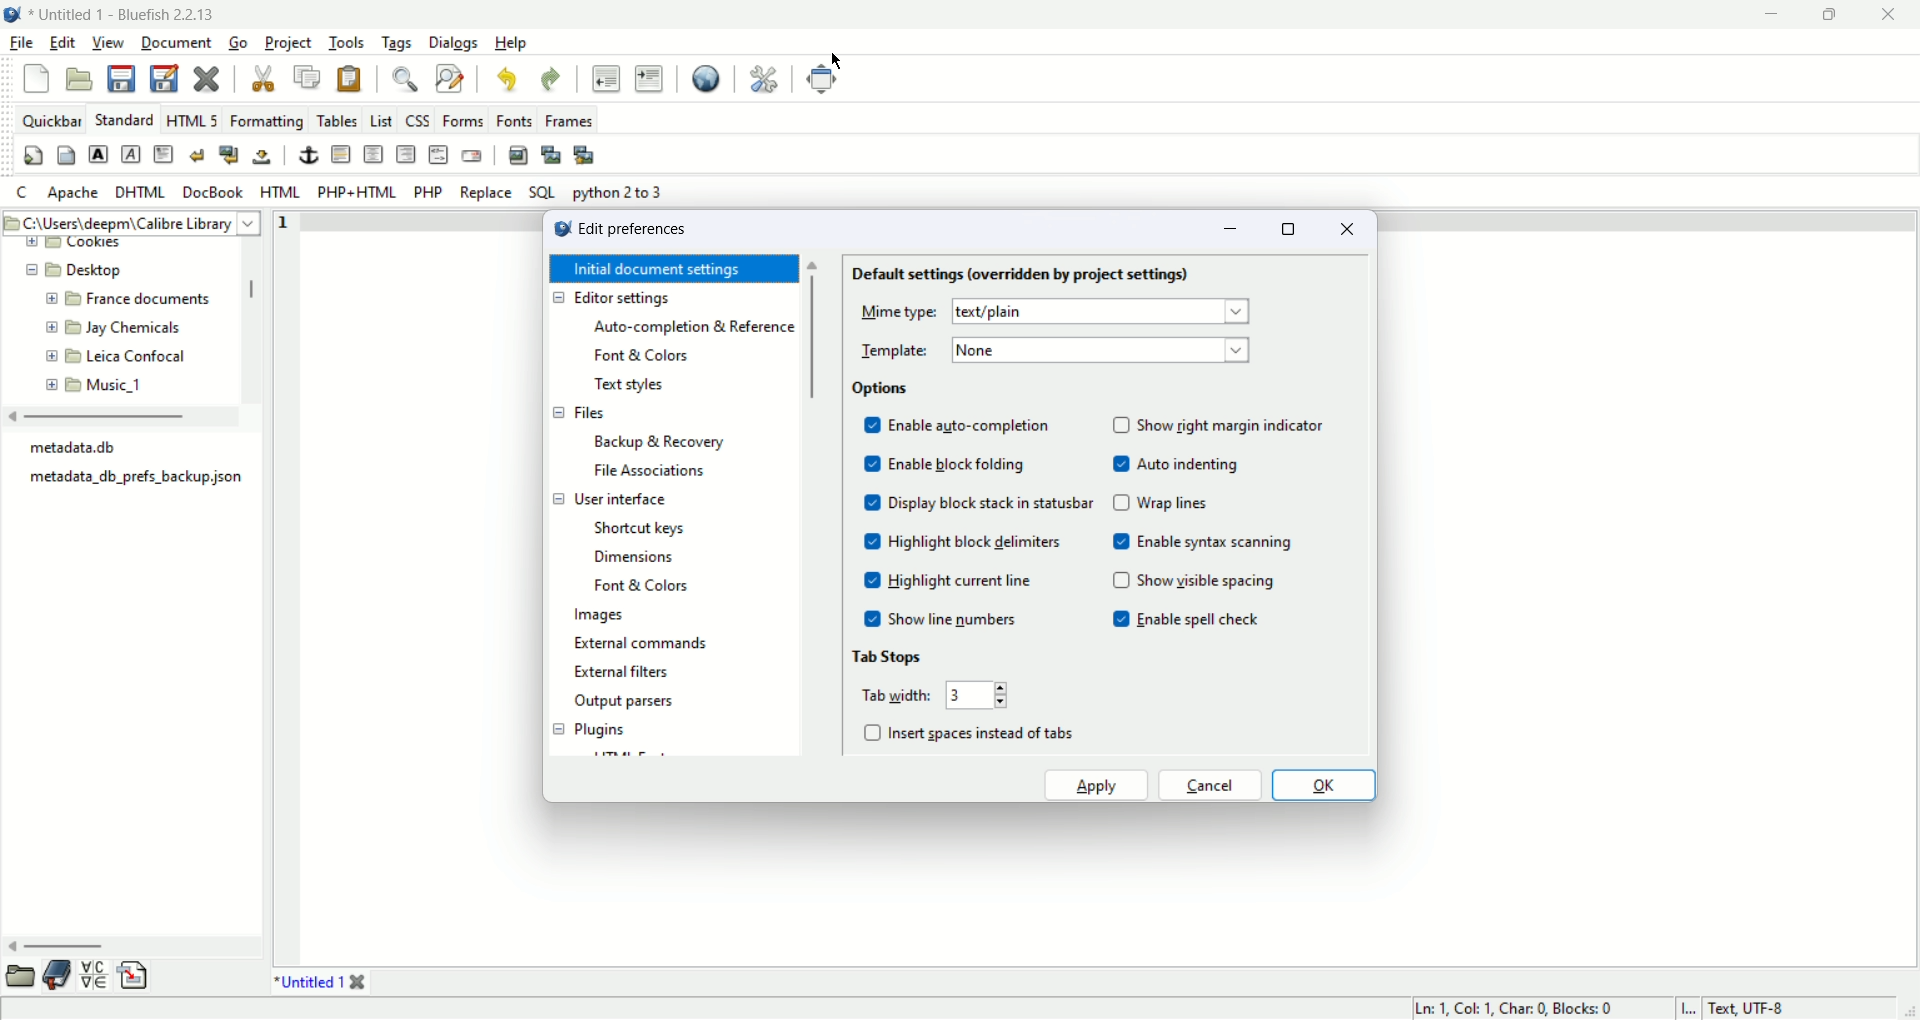 The width and height of the screenshot is (1920, 1020). I want to click on None, so click(1101, 349).